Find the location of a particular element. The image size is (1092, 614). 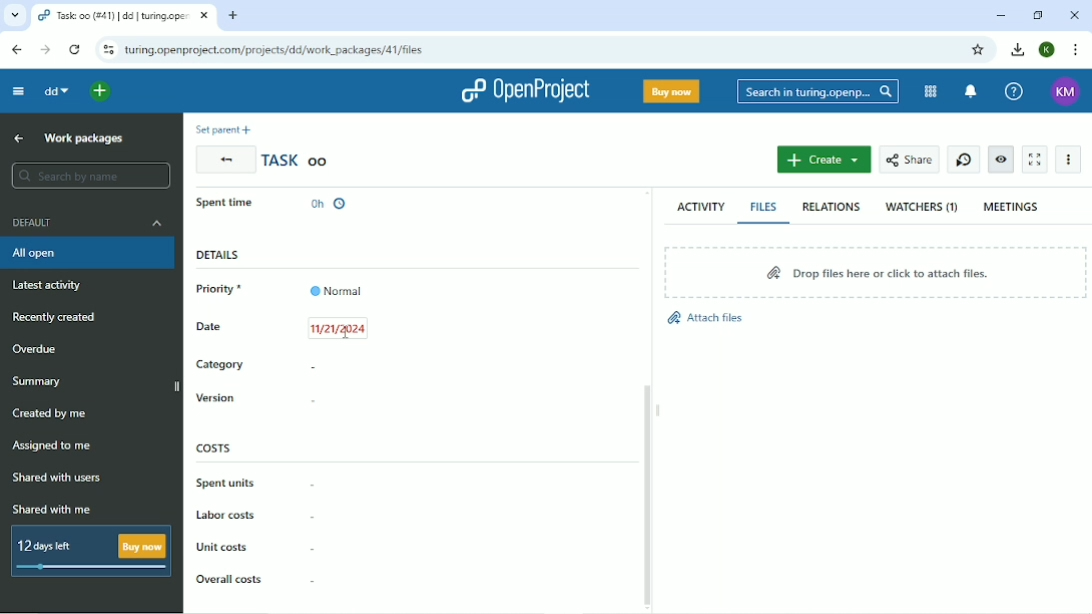

K is located at coordinates (1047, 50).